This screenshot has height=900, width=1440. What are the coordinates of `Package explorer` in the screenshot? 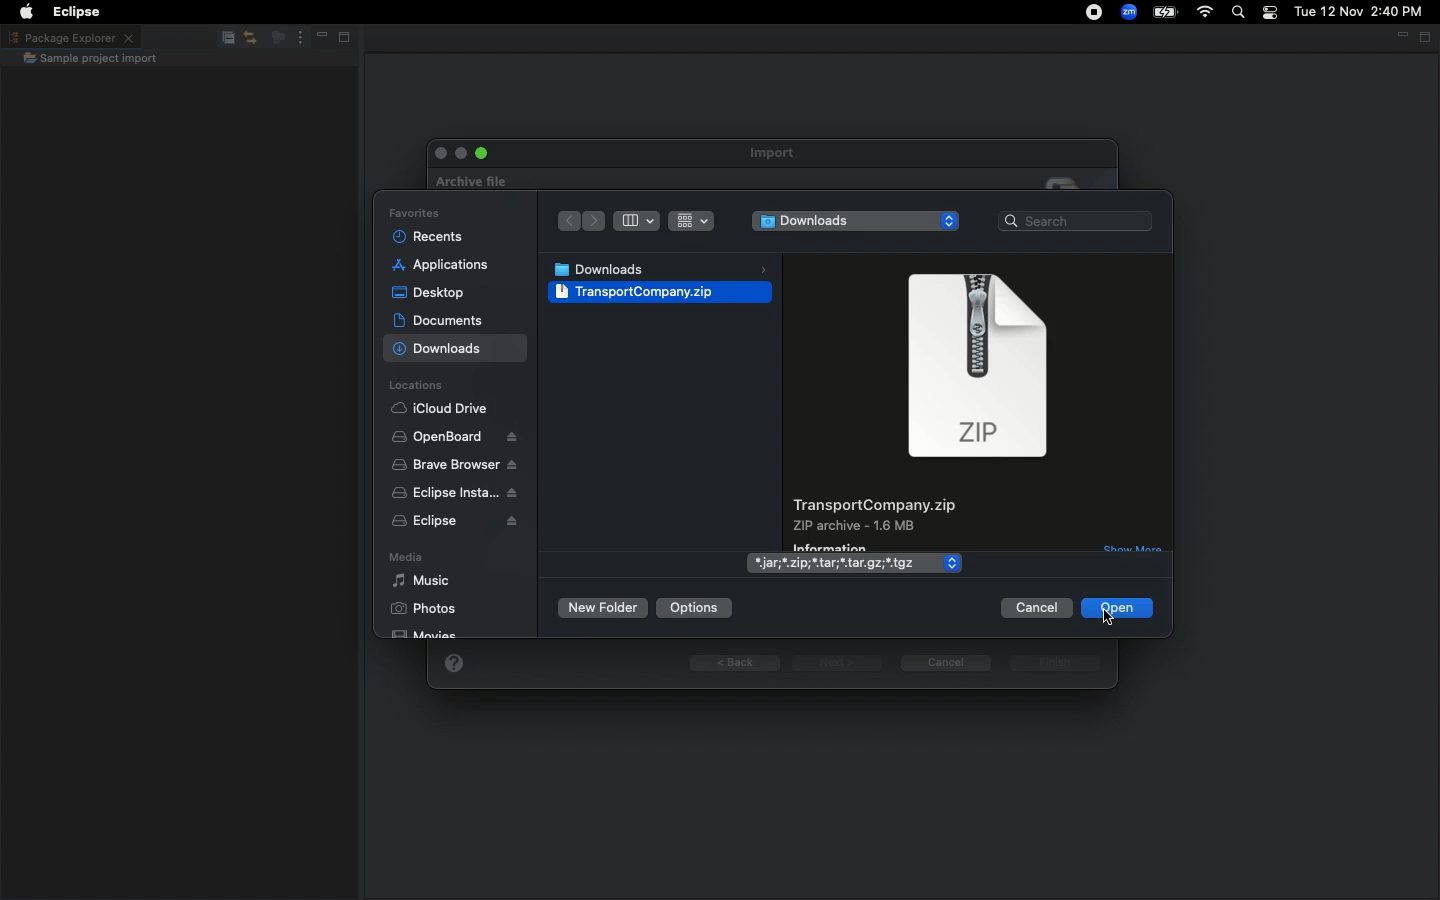 It's located at (70, 37).